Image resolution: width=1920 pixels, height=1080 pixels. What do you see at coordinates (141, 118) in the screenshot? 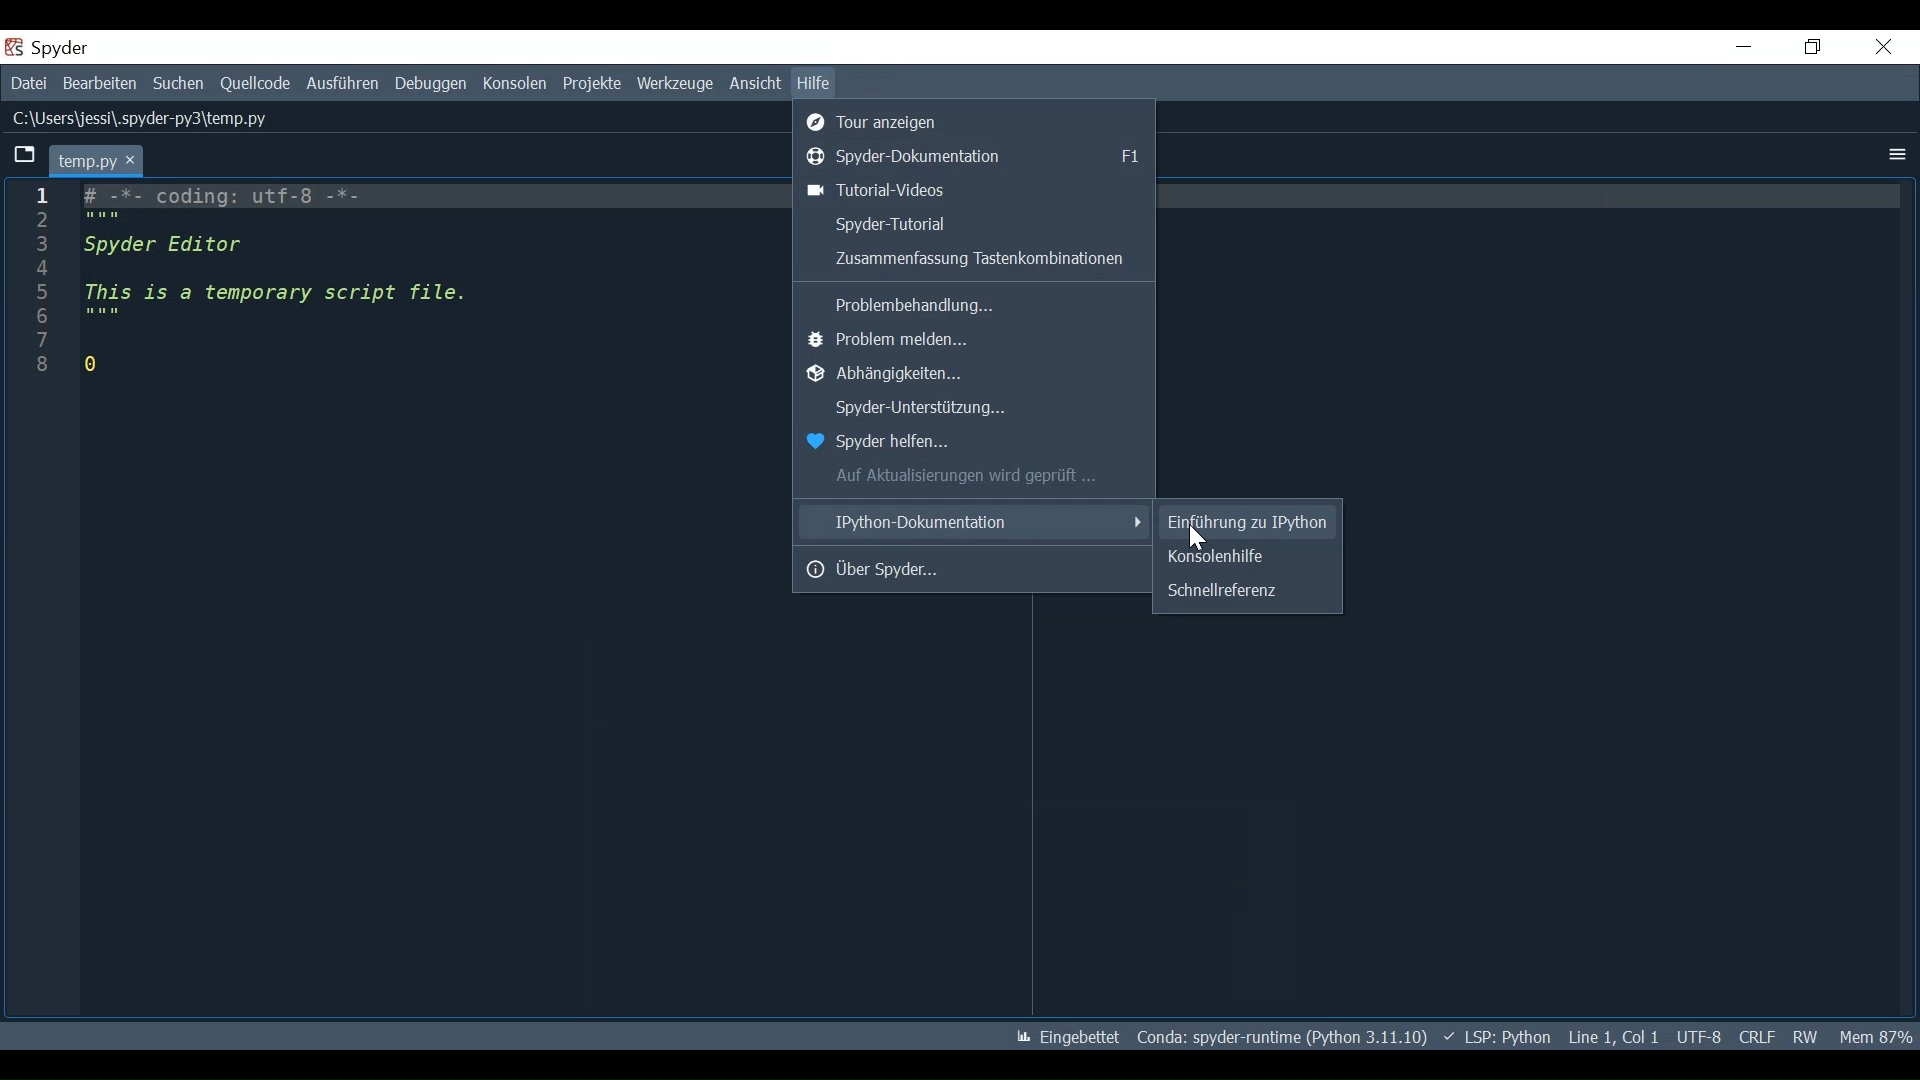
I see `C:\Users\jessi\.spyder-py3\temp.py` at bounding box center [141, 118].